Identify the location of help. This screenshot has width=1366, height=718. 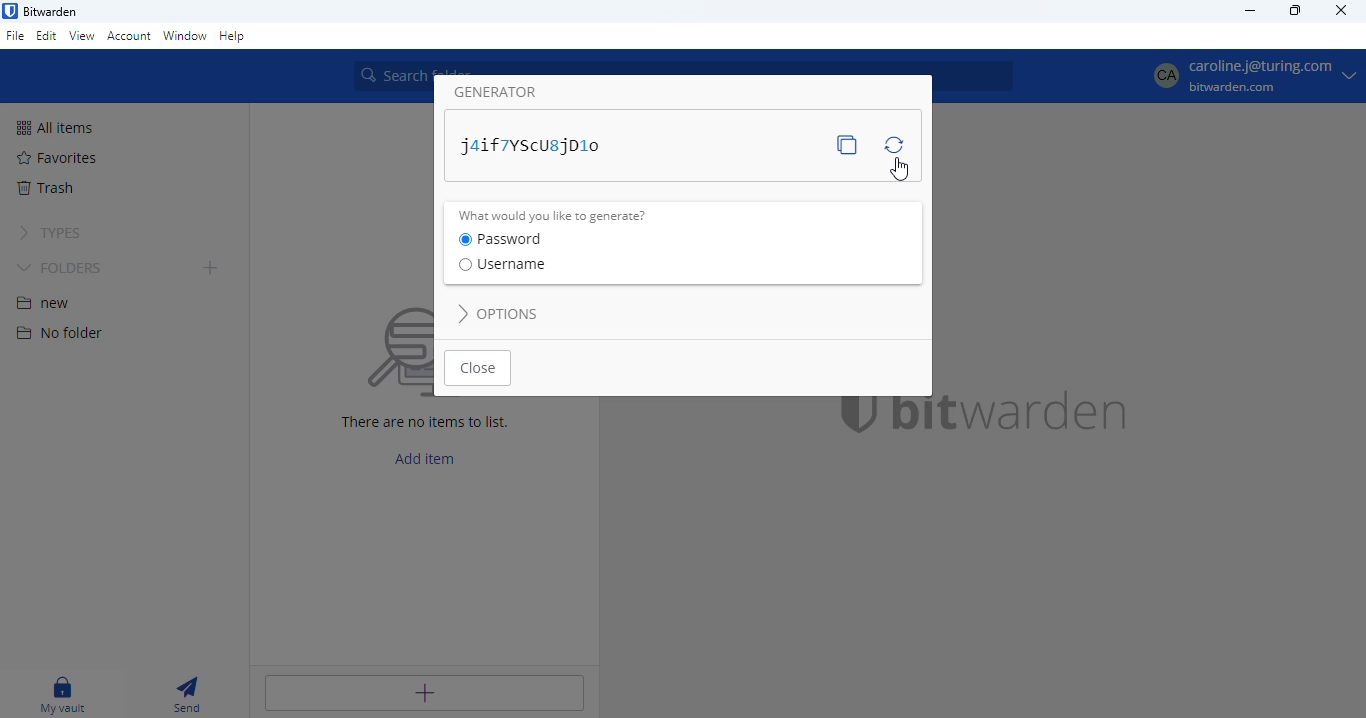
(233, 36).